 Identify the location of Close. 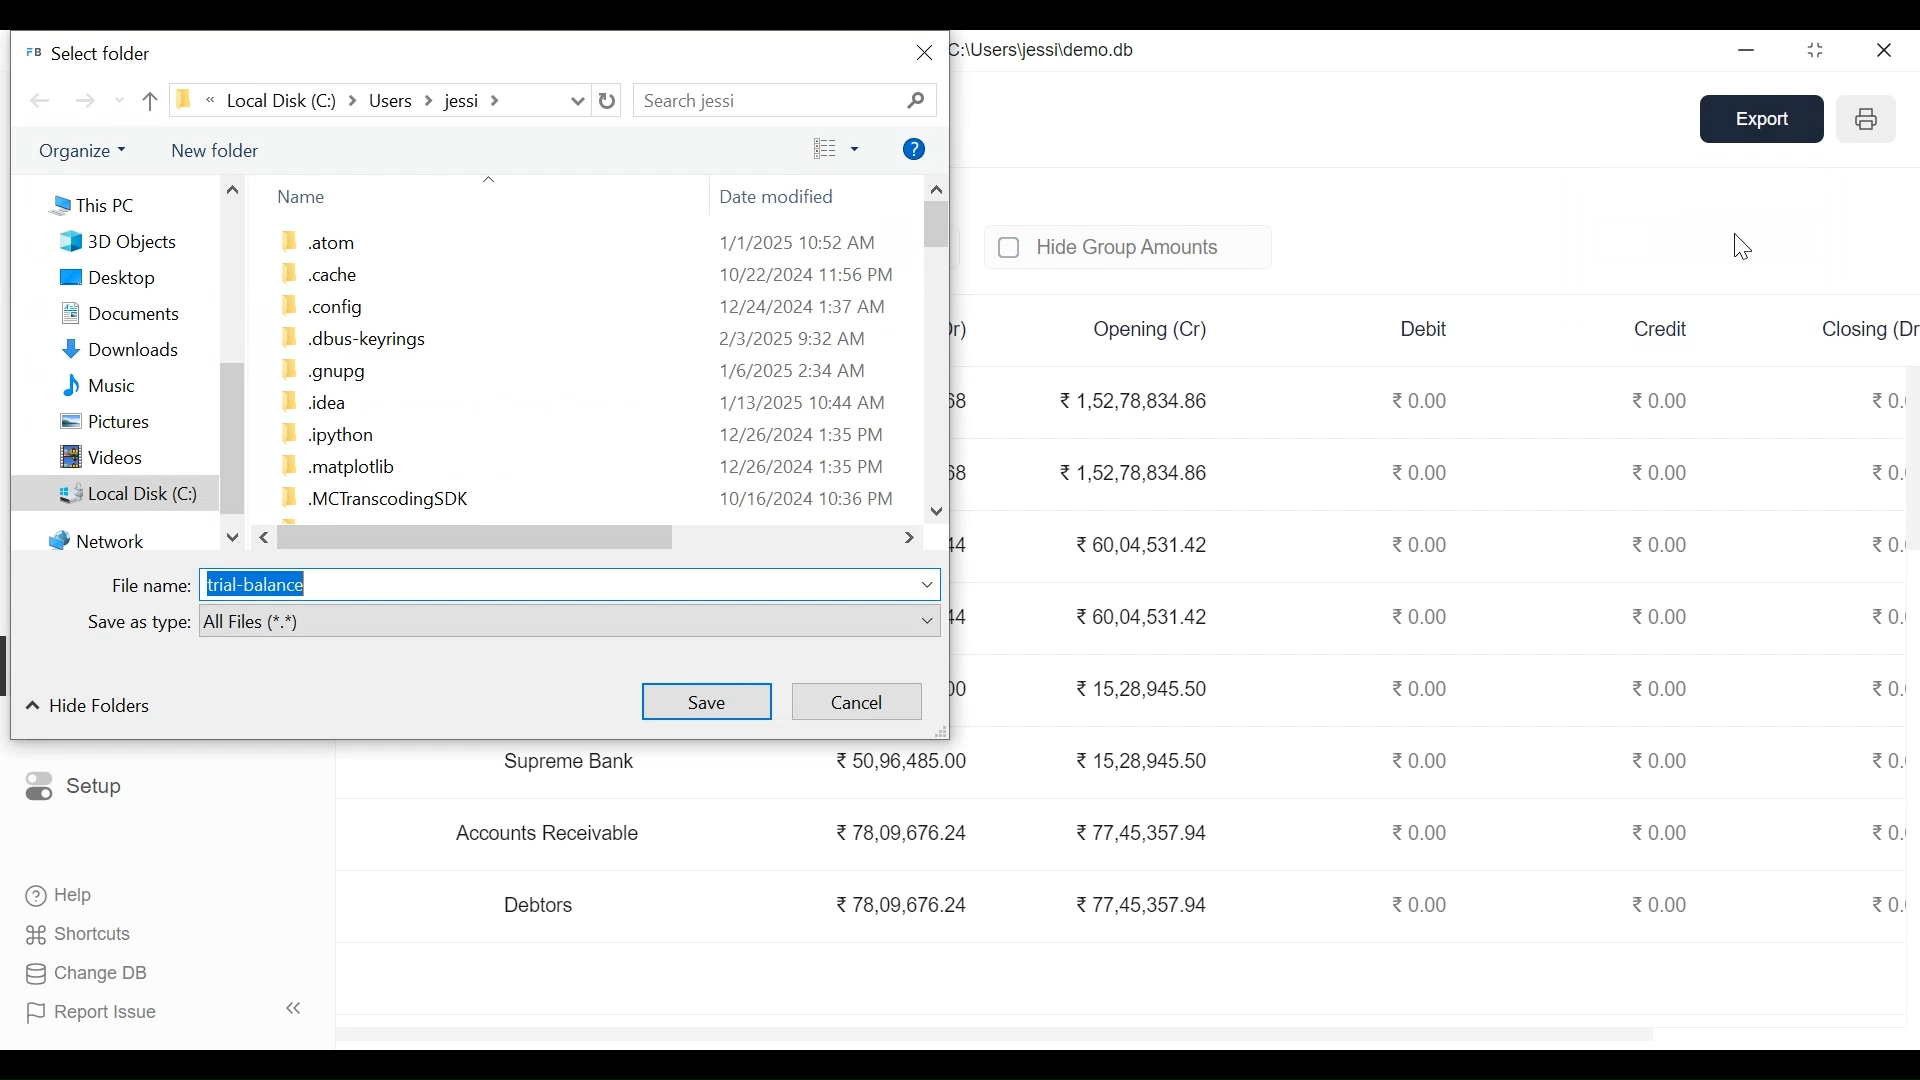
(926, 52).